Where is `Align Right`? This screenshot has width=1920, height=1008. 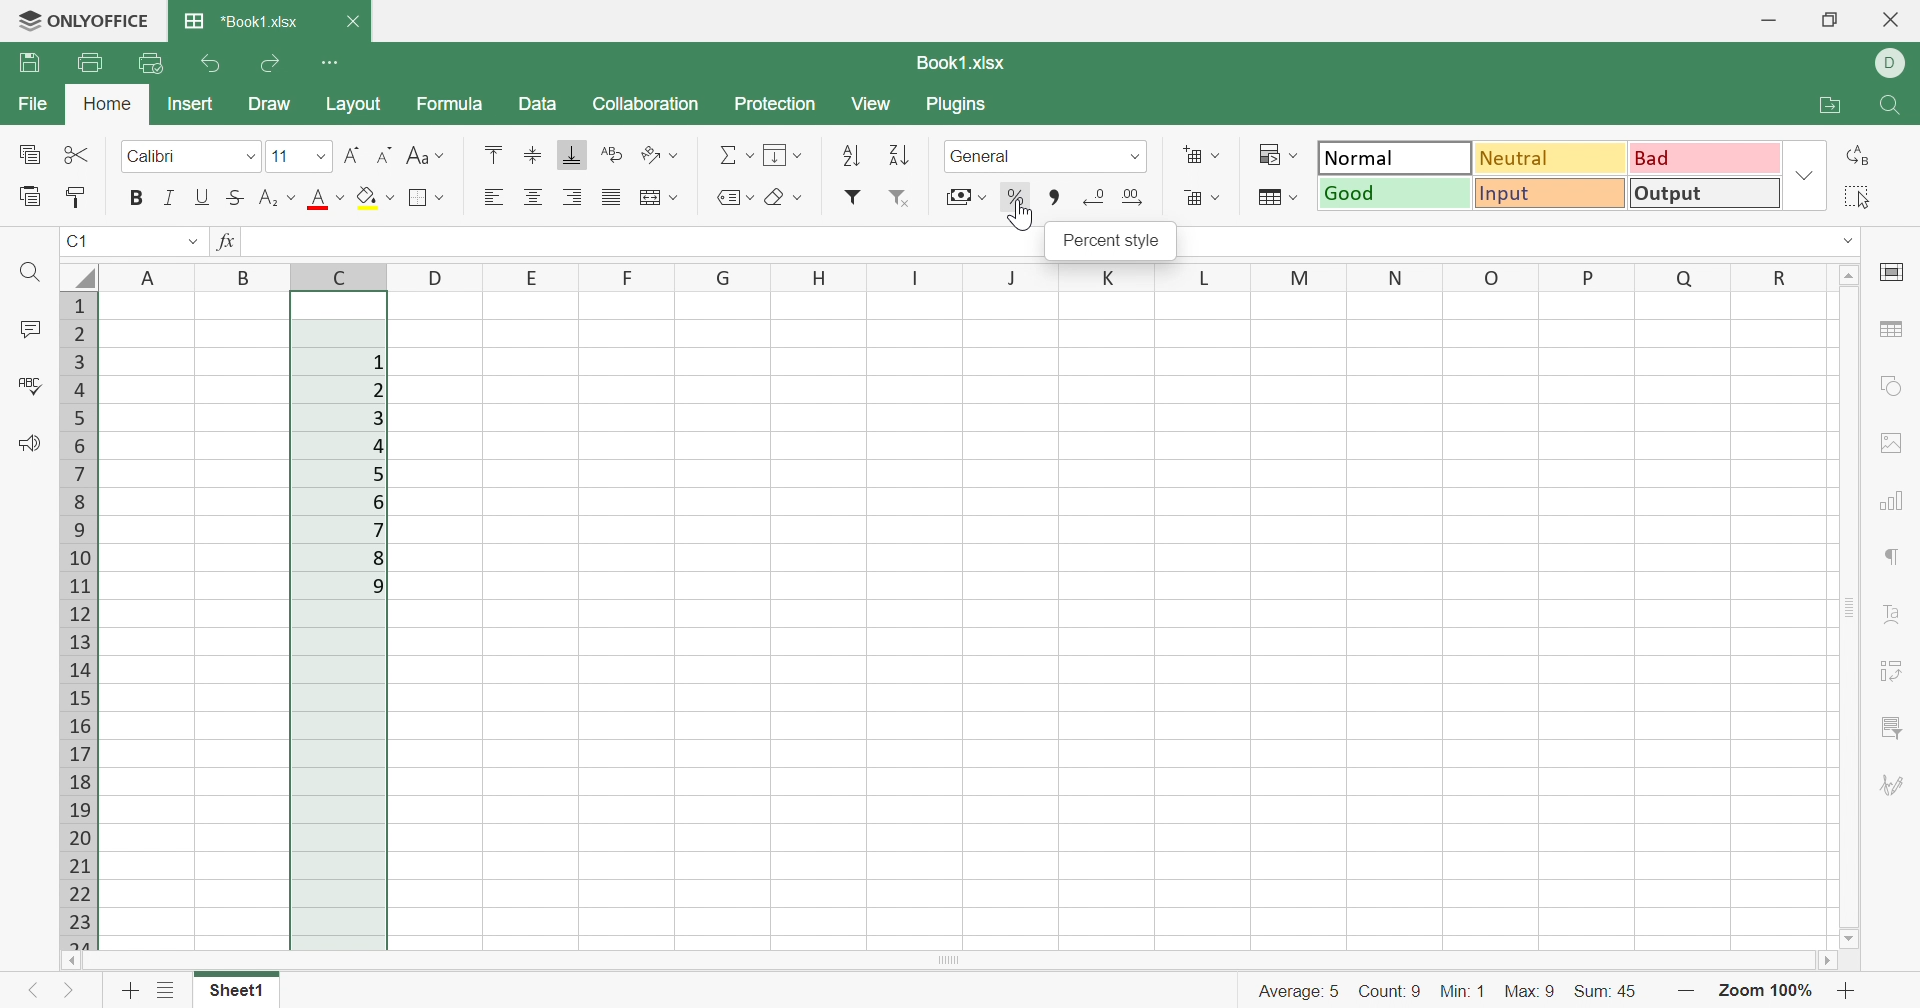 Align Right is located at coordinates (574, 196).